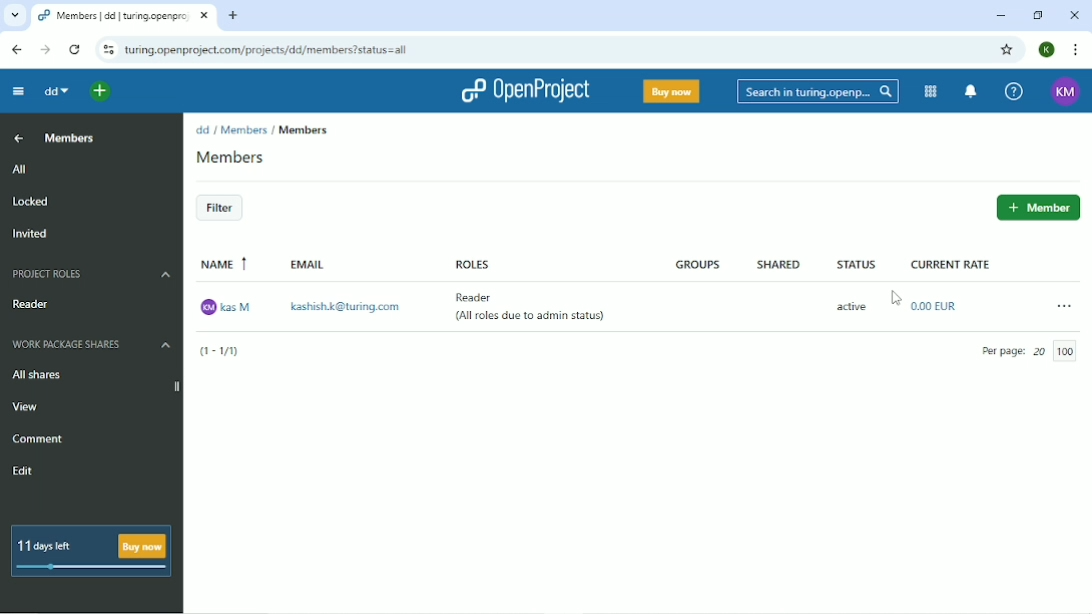 The width and height of the screenshot is (1092, 614). Describe the element at coordinates (344, 304) in the screenshot. I see `kashish.k@turing.com` at that location.